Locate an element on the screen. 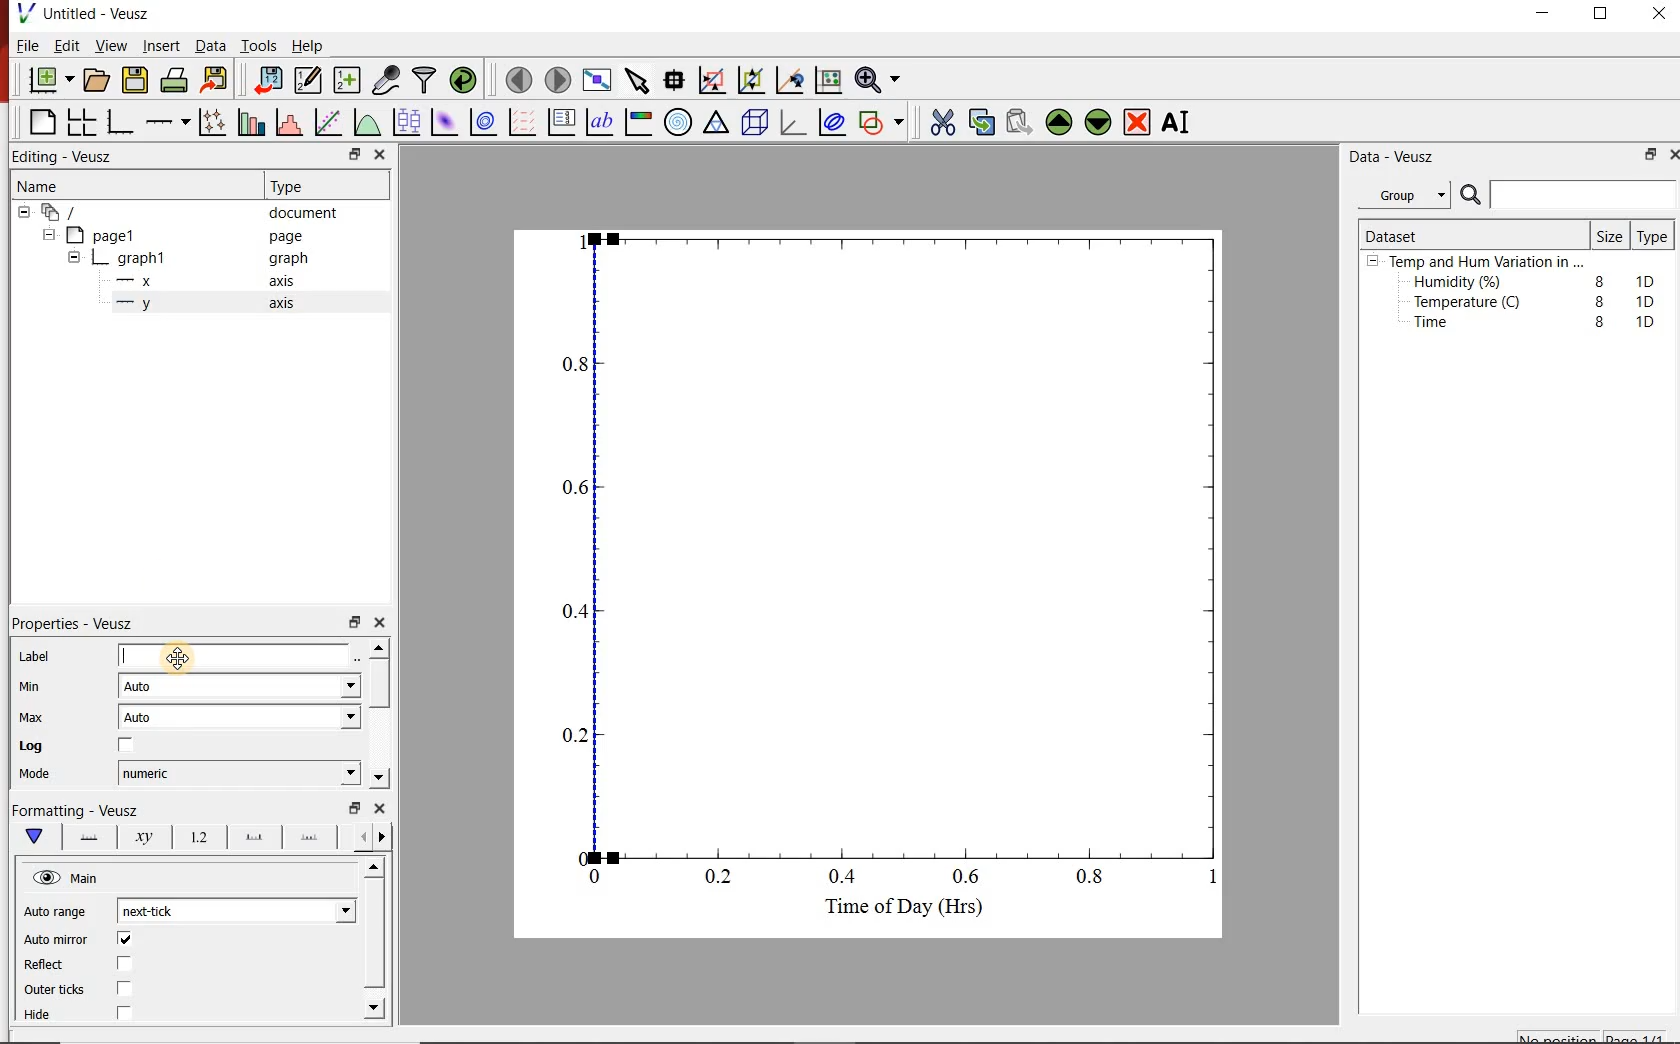 The height and width of the screenshot is (1044, 1680). click to recenter graph axes is located at coordinates (790, 80).